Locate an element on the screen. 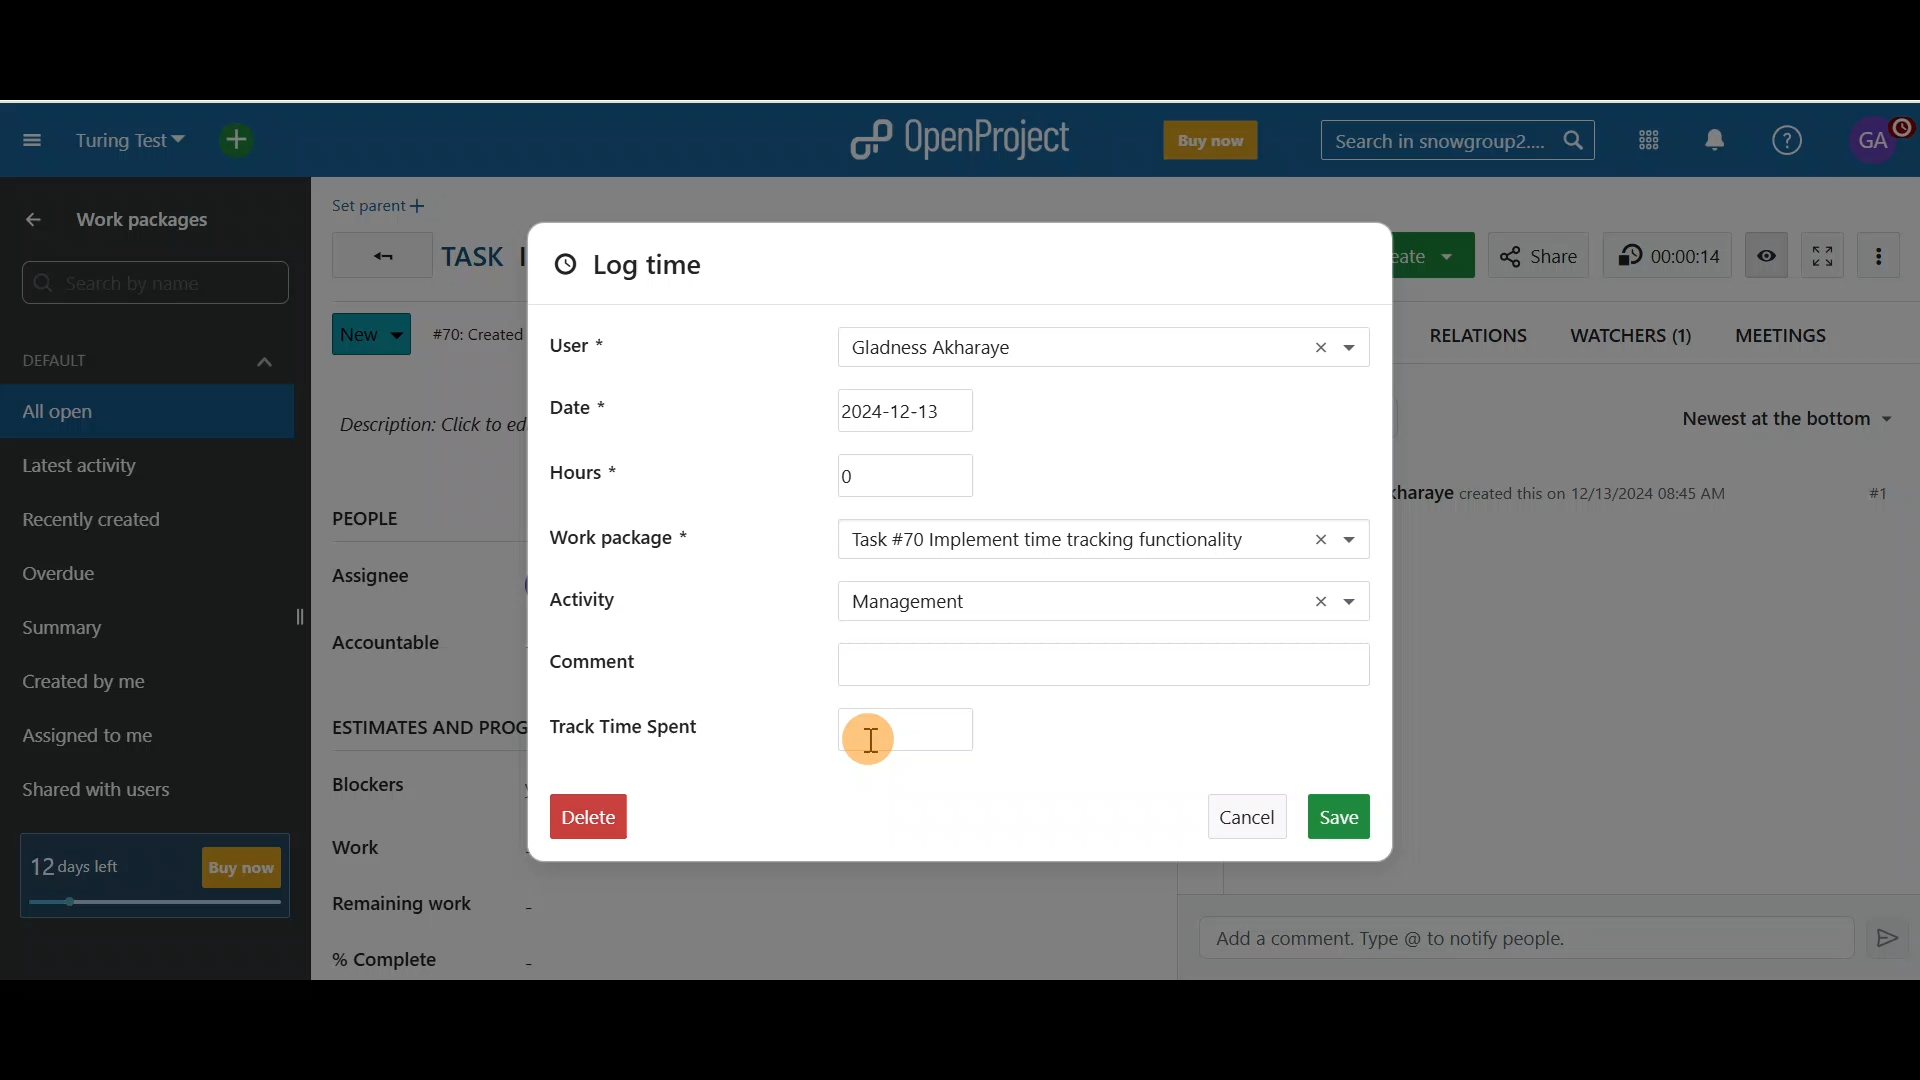  Management is located at coordinates (1051, 603).